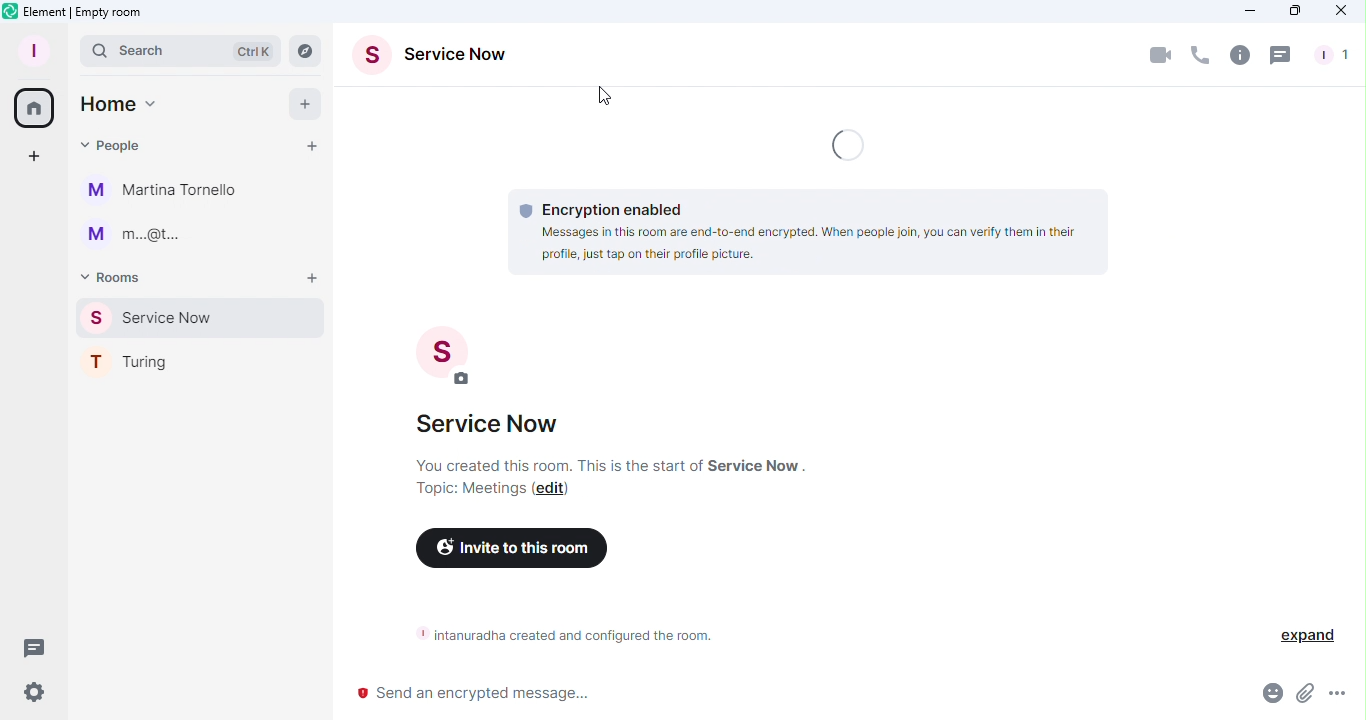  What do you see at coordinates (801, 228) in the screenshot?
I see `Encryption information` at bounding box center [801, 228].